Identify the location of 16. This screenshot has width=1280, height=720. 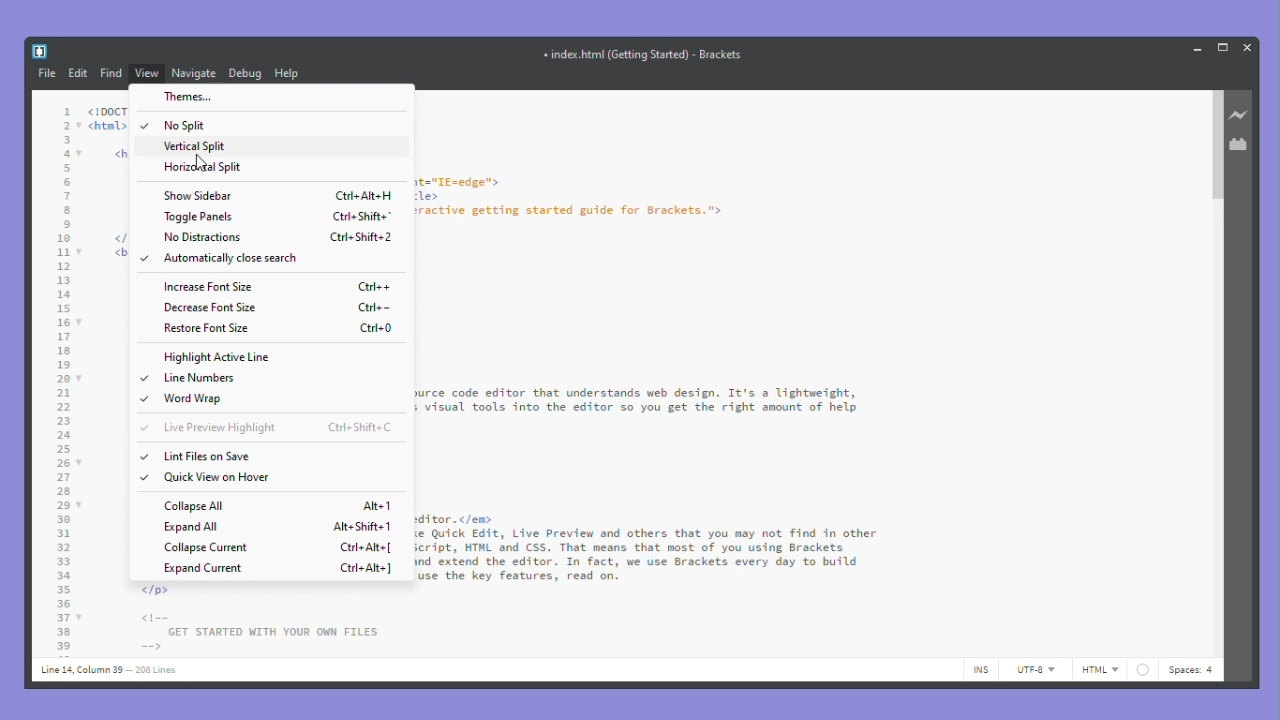
(64, 322).